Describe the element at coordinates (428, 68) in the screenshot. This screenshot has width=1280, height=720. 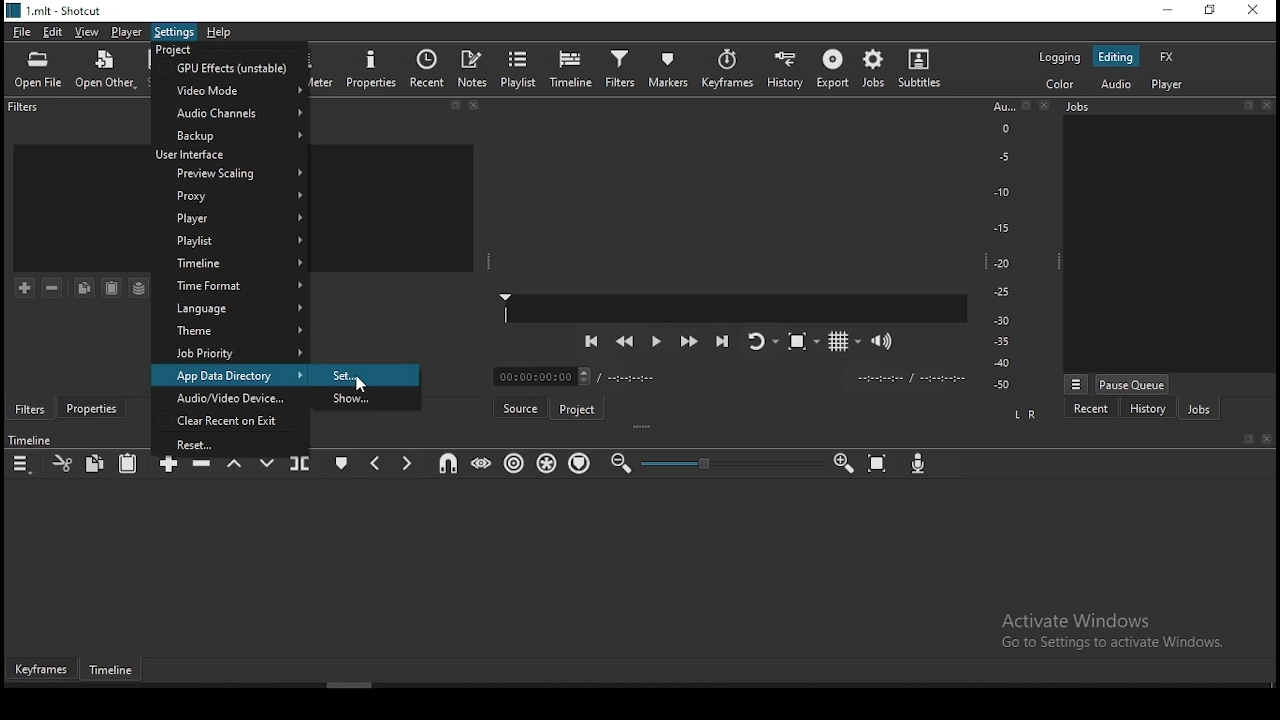
I see `recent` at that location.